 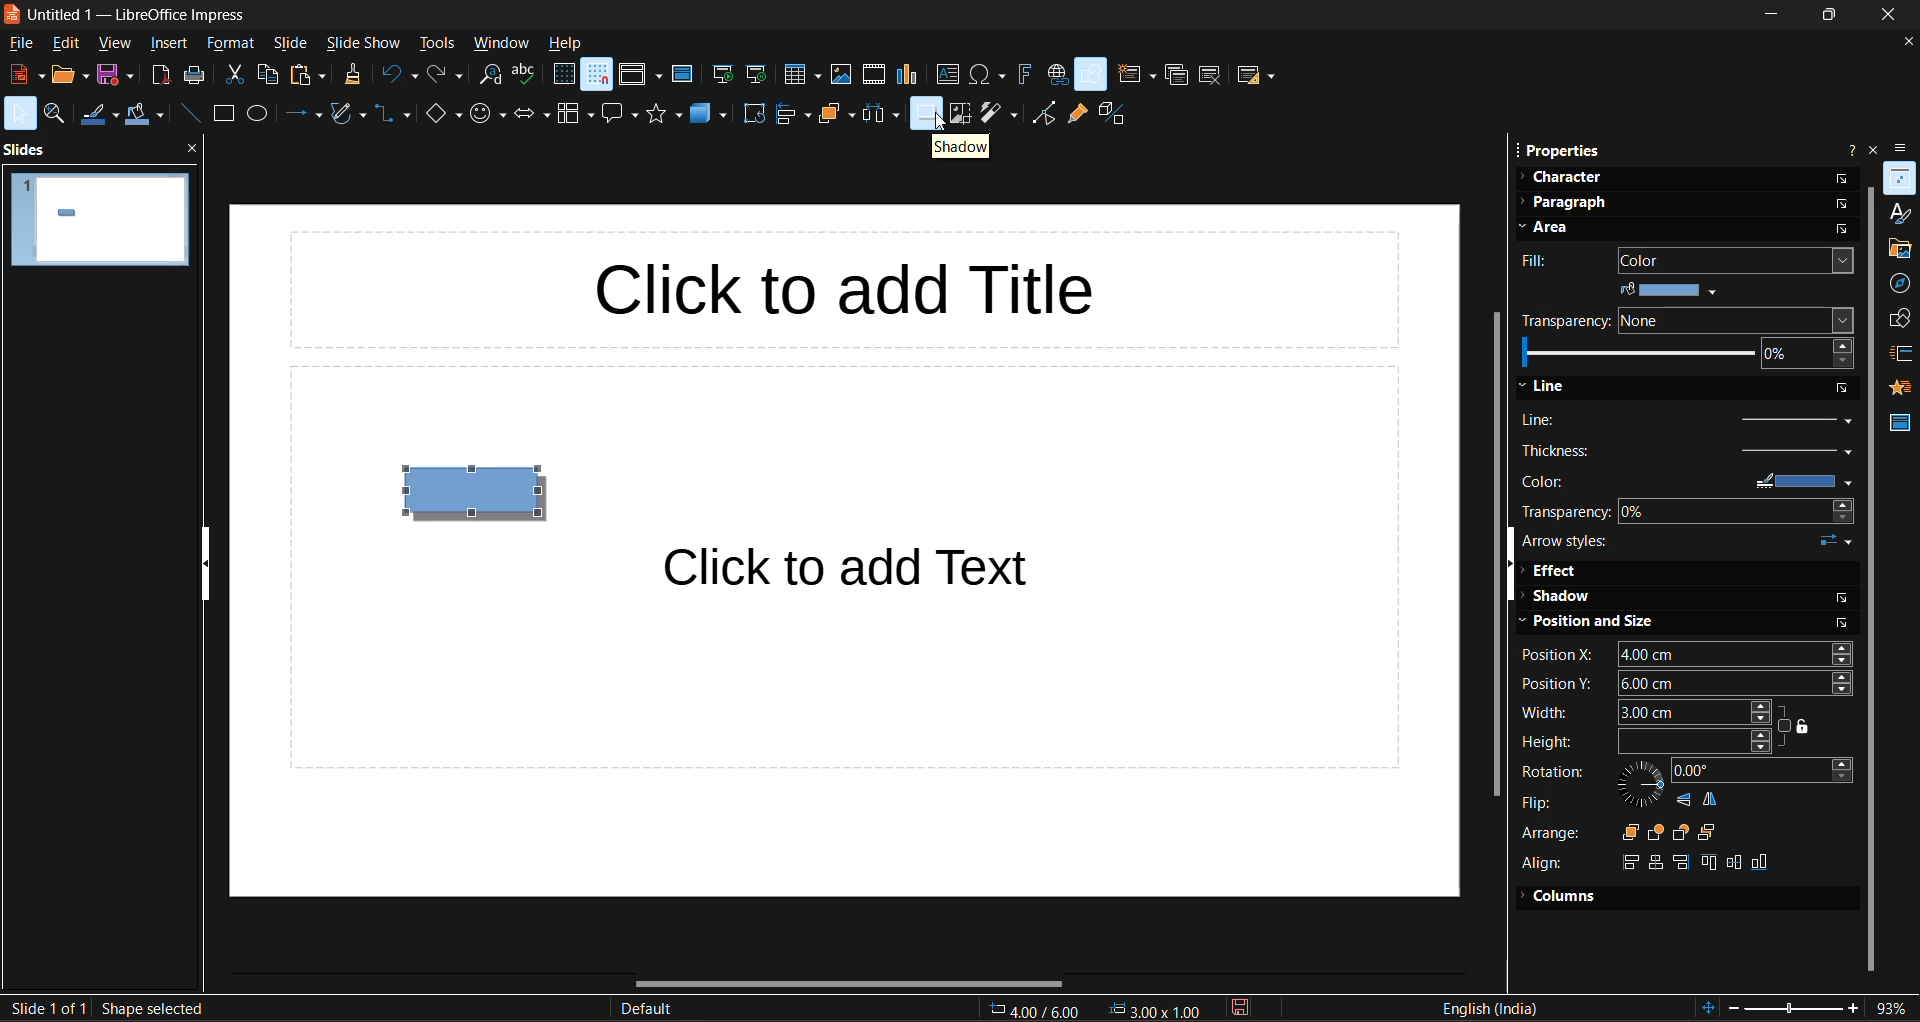 What do you see at coordinates (1846, 150) in the screenshot?
I see `help about sidebar` at bounding box center [1846, 150].